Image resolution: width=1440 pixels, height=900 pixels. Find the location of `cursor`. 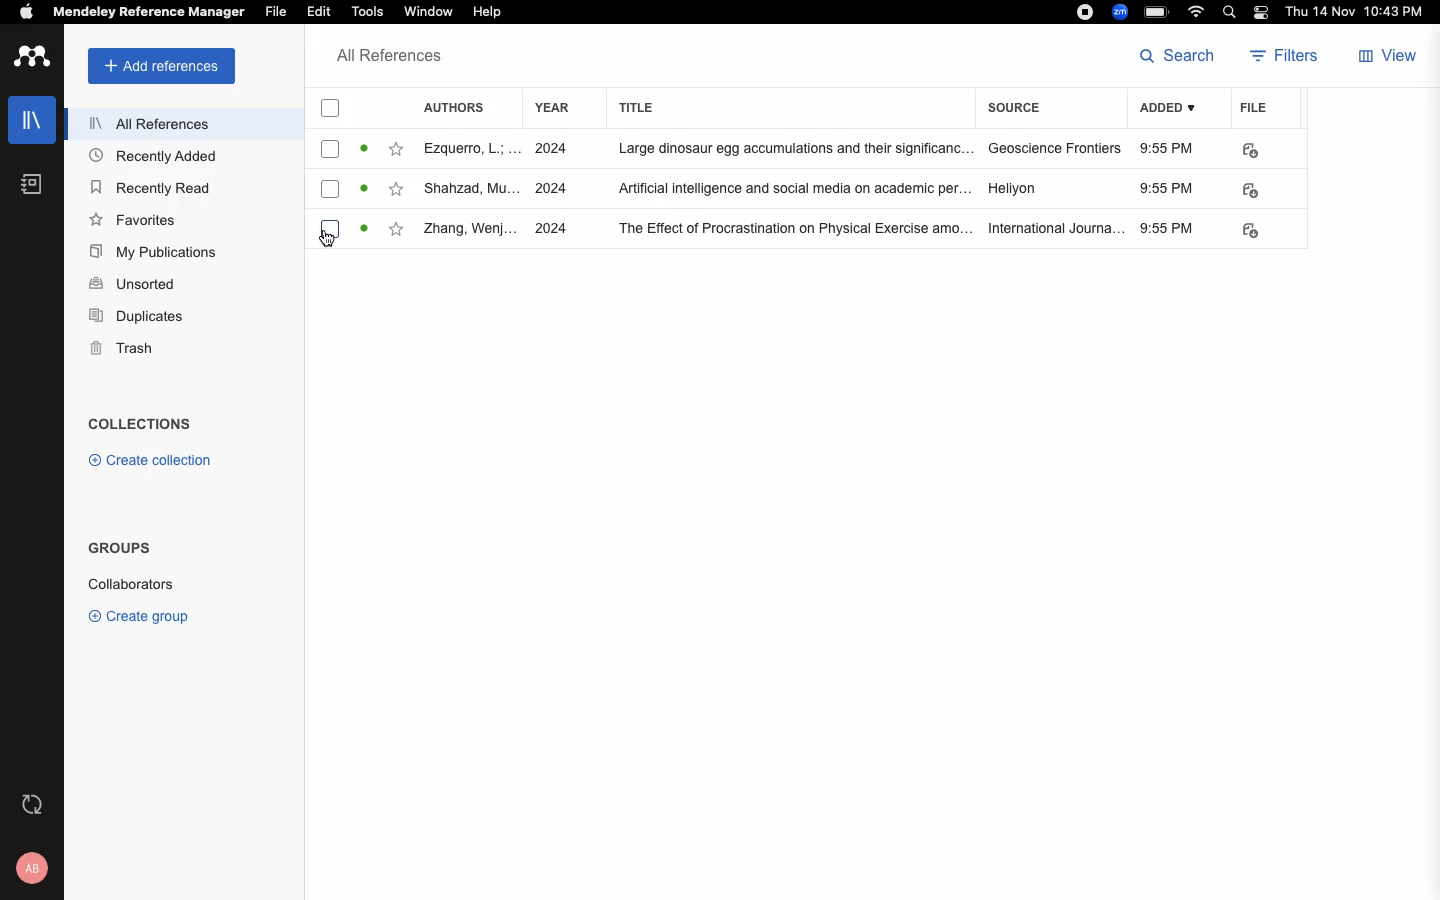

cursor is located at coordinates (326, 237).